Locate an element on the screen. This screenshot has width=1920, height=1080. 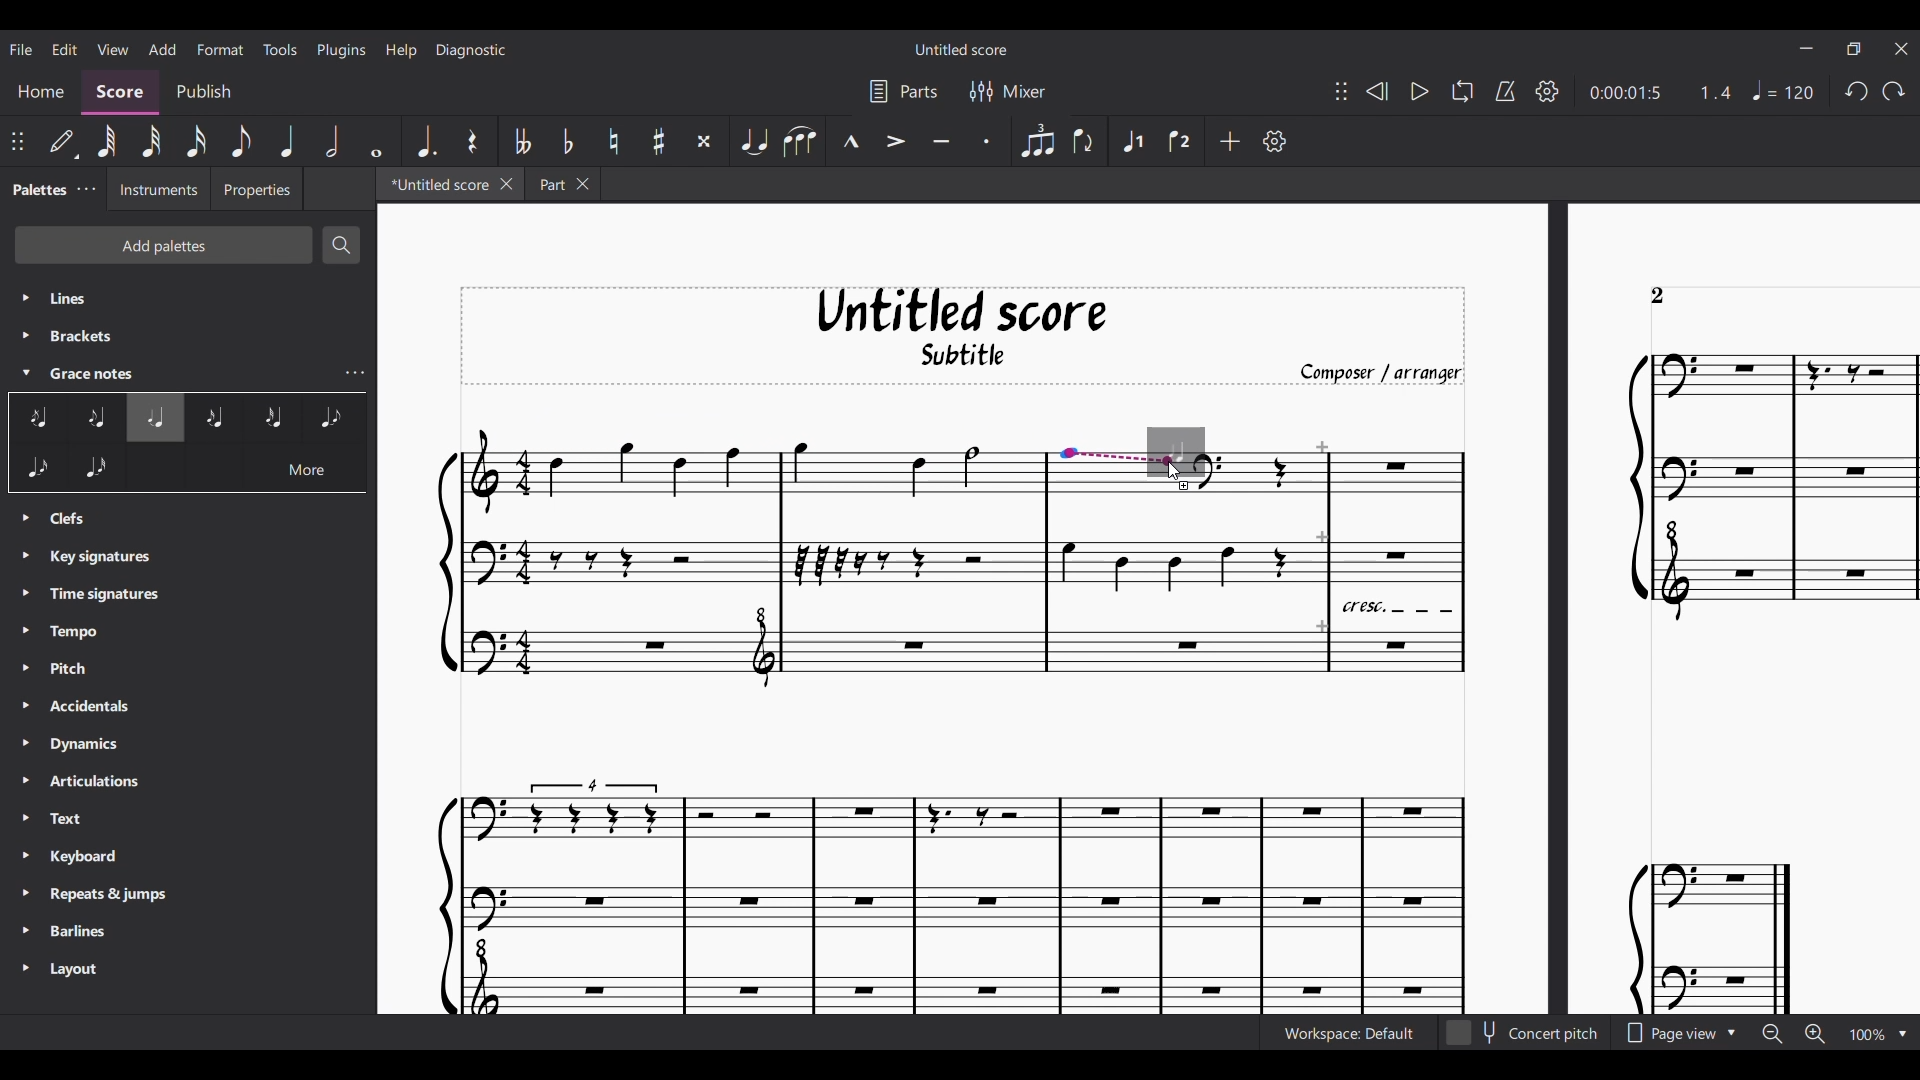
Toggle double sharp is located at coordinates (704, 142).